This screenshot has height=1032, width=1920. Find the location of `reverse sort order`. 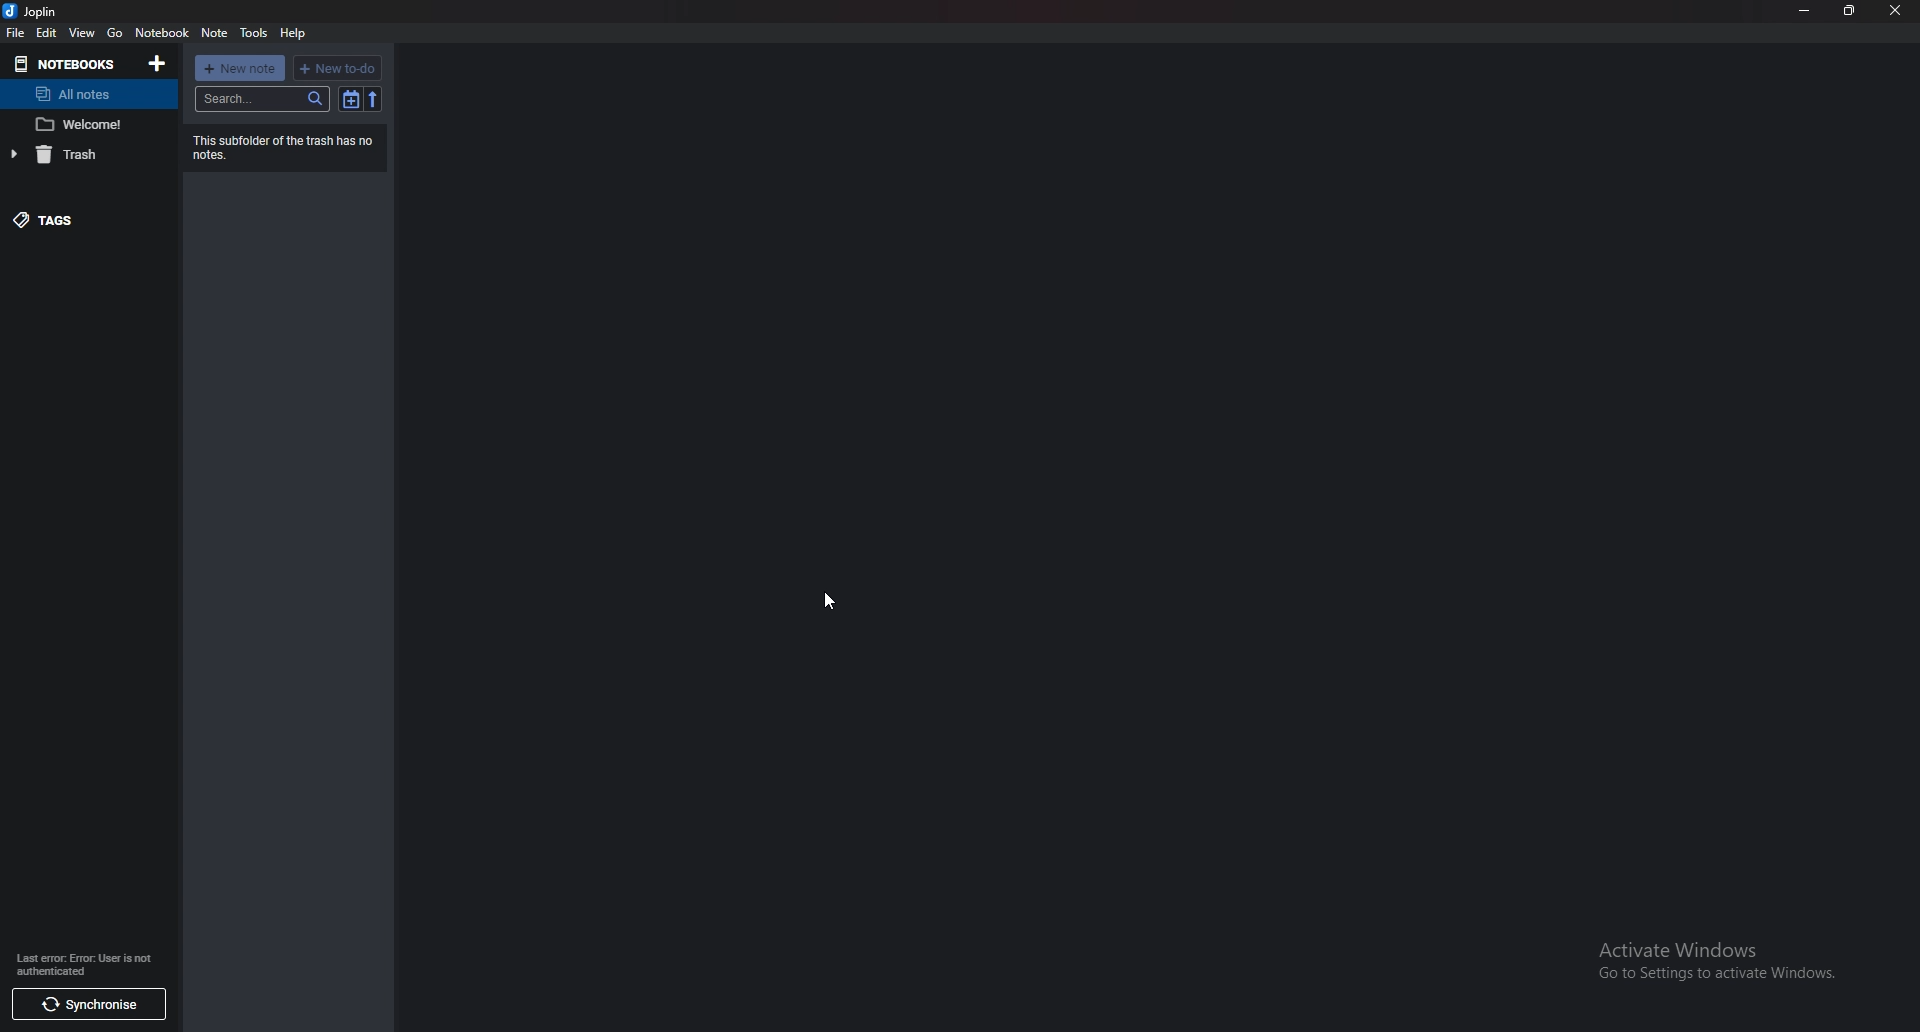

reverse sort order is located at coordinates (373, 99).